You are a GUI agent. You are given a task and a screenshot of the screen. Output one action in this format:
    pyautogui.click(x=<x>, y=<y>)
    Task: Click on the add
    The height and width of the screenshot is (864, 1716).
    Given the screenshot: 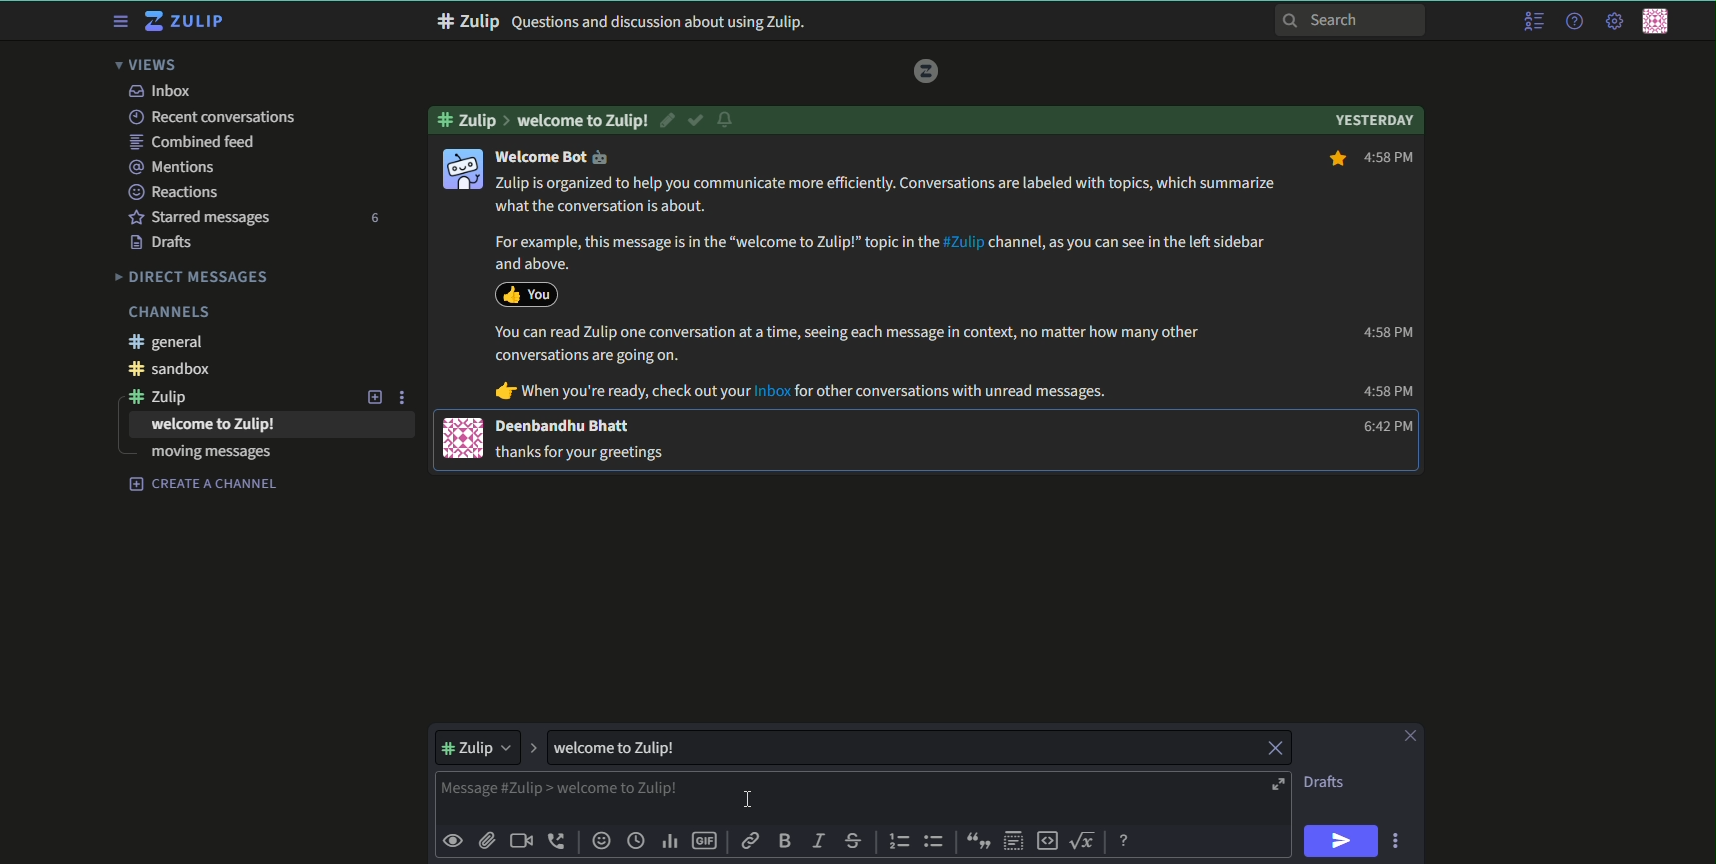 What is the action you would take?
    pyautogui.click(x=372, y=396)
    